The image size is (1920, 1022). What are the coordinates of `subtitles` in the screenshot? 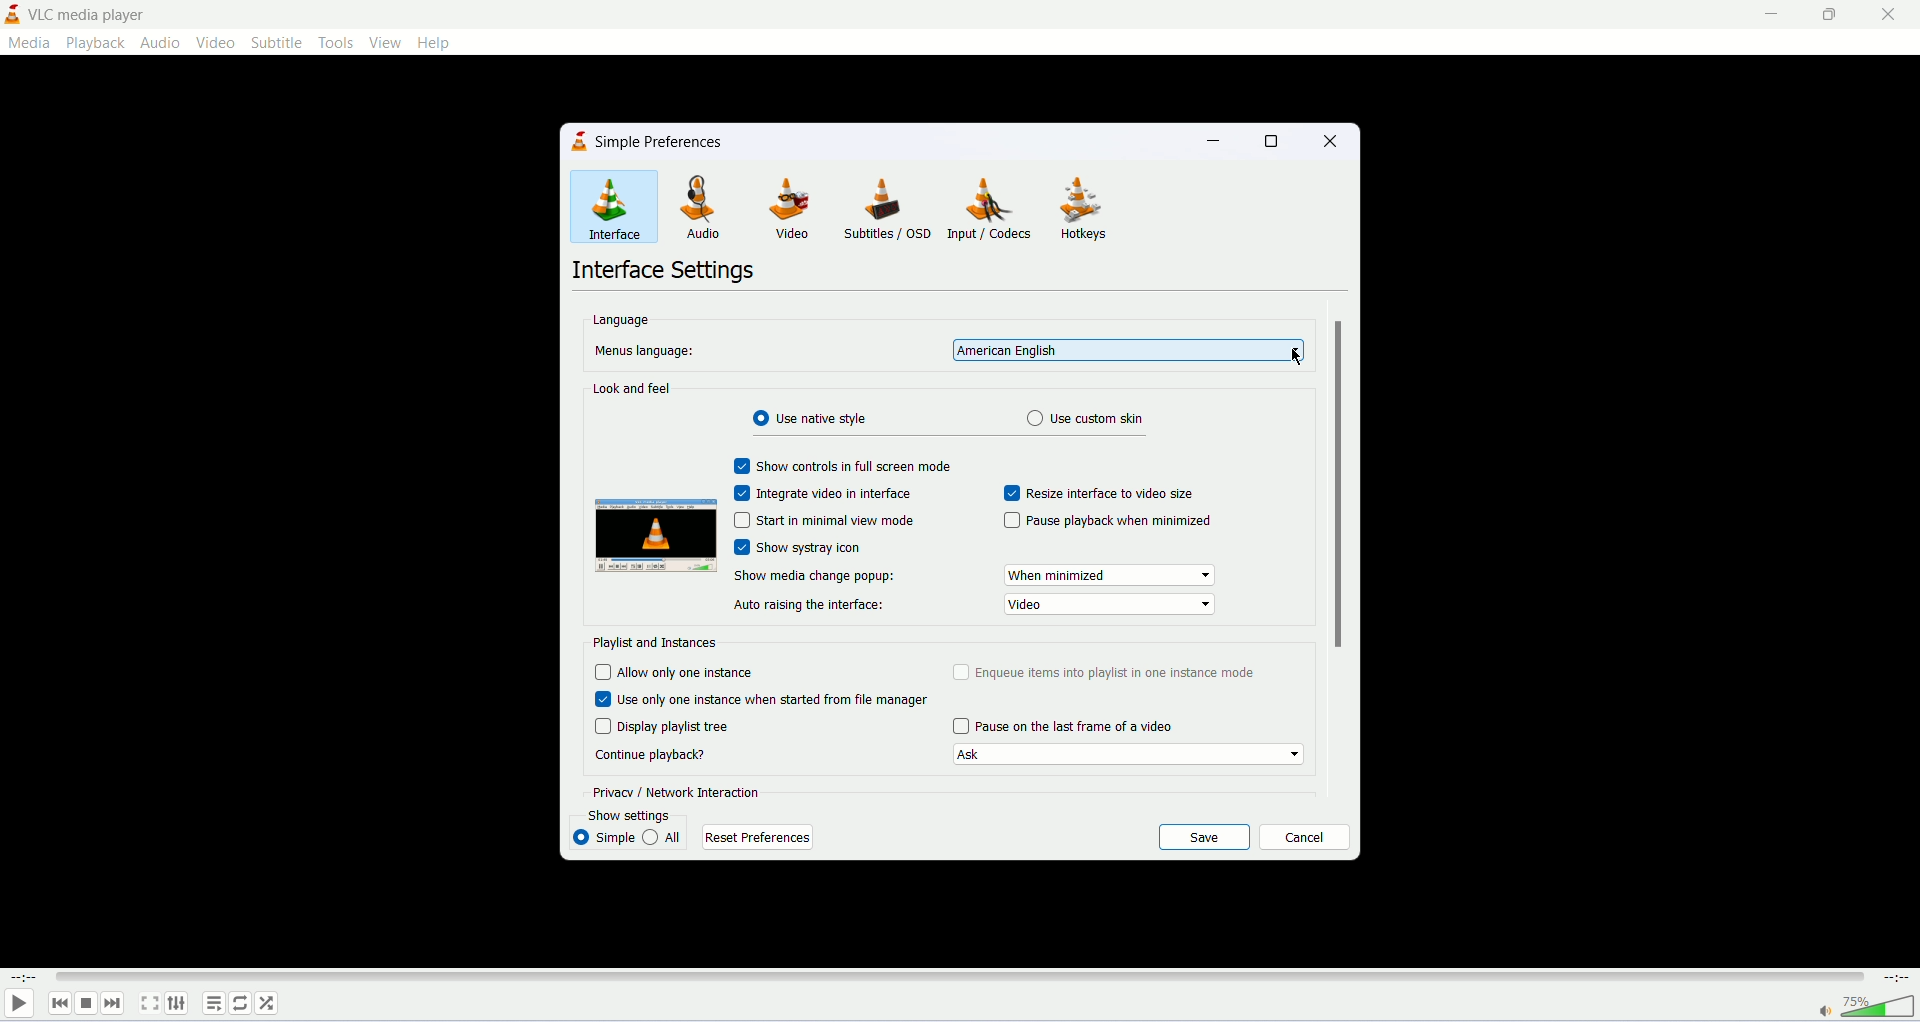 It's located at (885, 208).